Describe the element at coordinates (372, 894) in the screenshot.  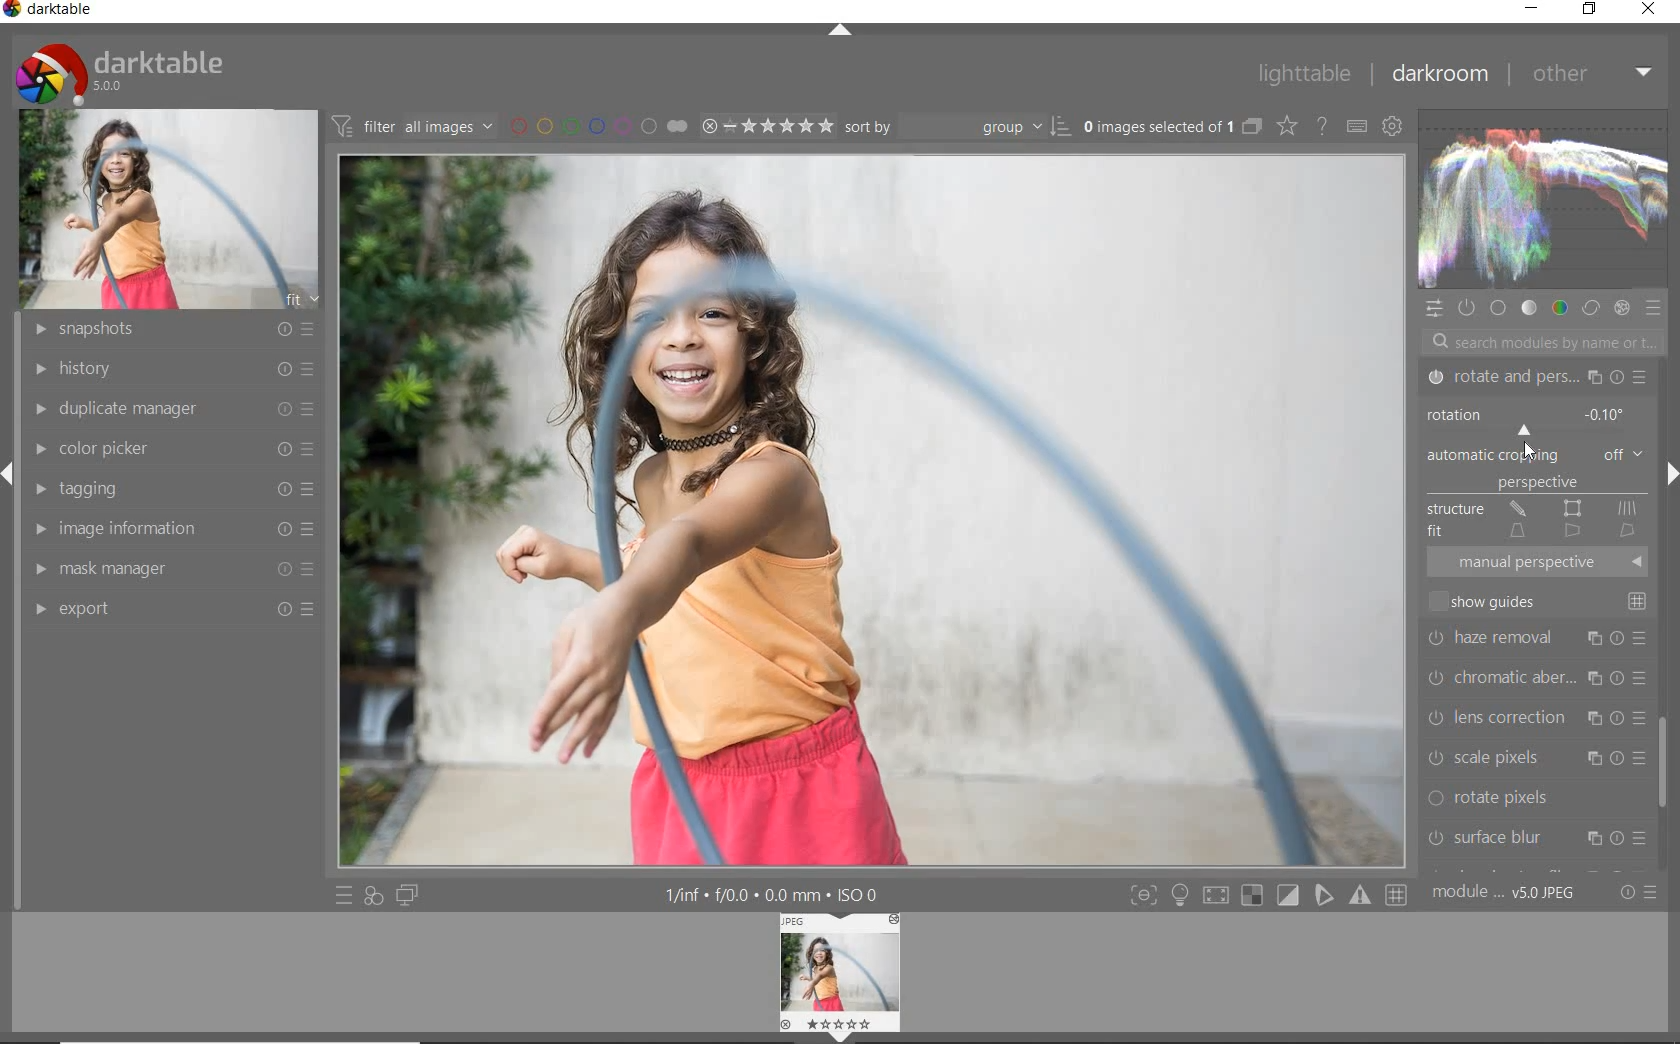
I see `quick access for applying of your style` at that location.